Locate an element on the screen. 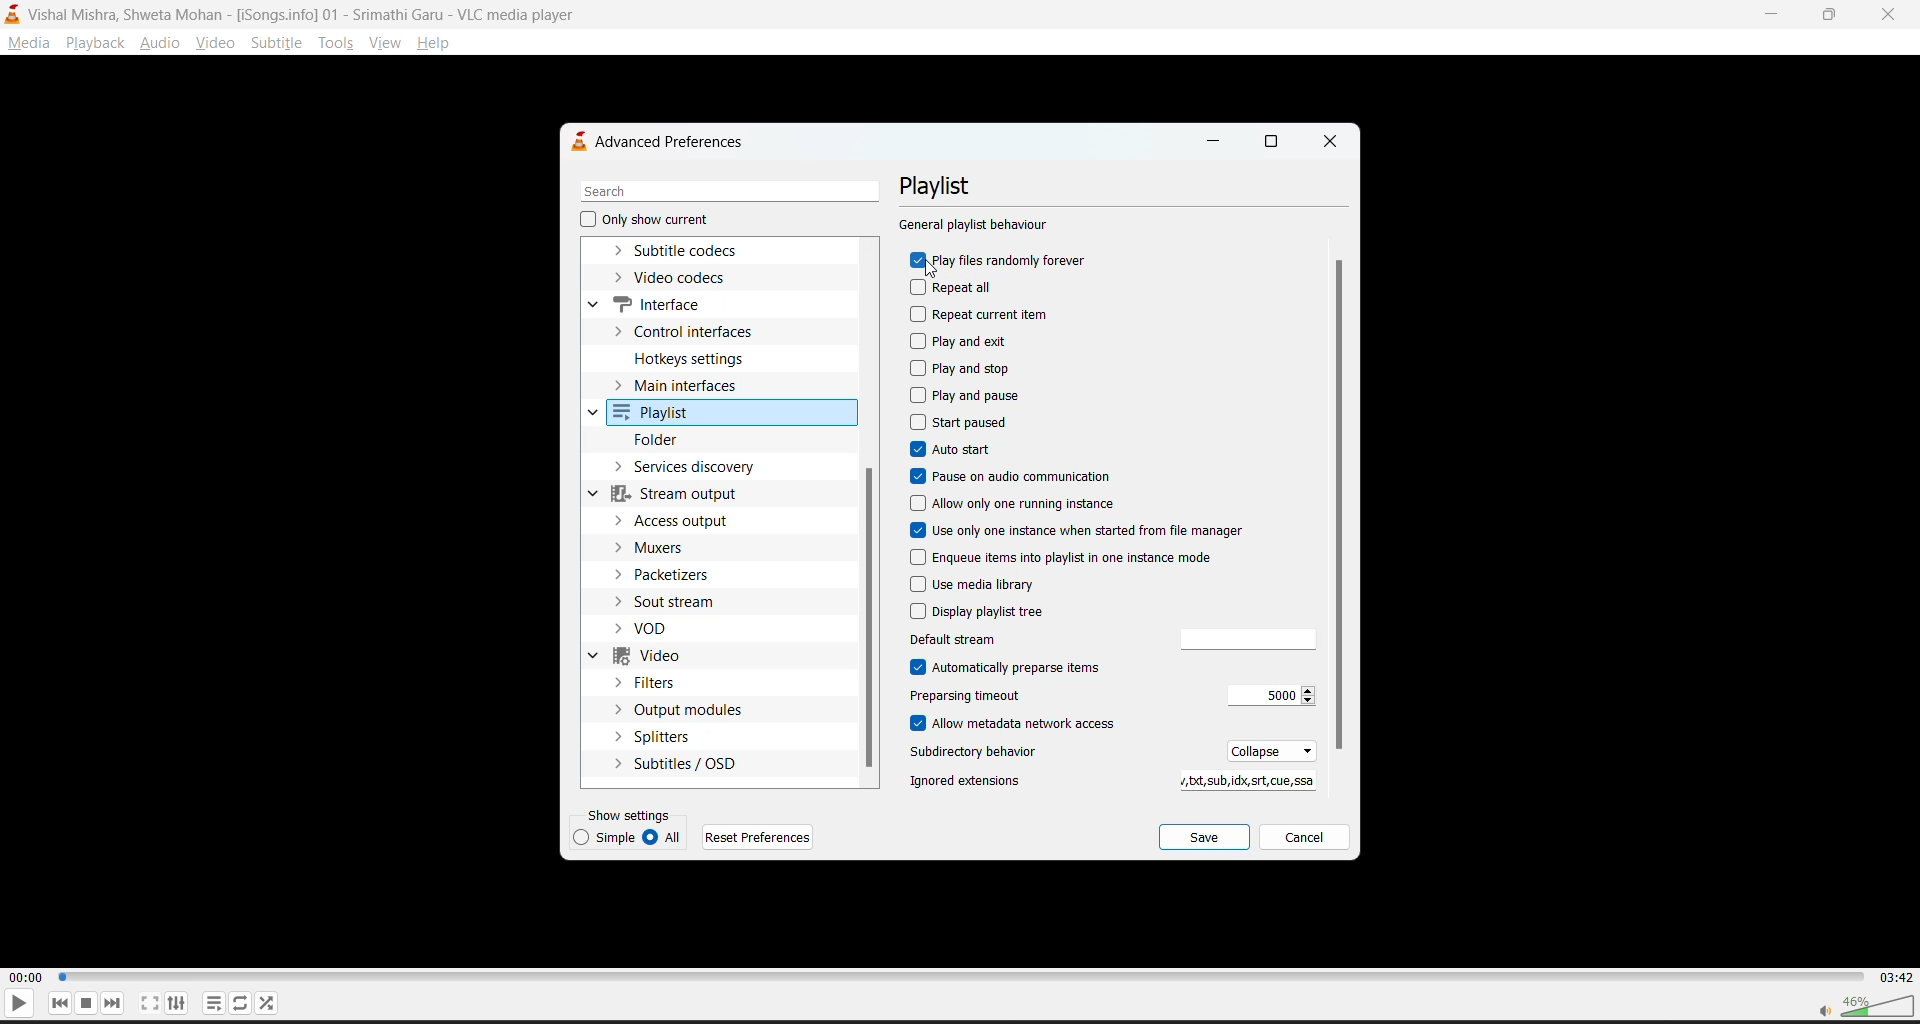 The width and height of the screenshot is (1920, 1024). save is located at coordinates (1209, 836).